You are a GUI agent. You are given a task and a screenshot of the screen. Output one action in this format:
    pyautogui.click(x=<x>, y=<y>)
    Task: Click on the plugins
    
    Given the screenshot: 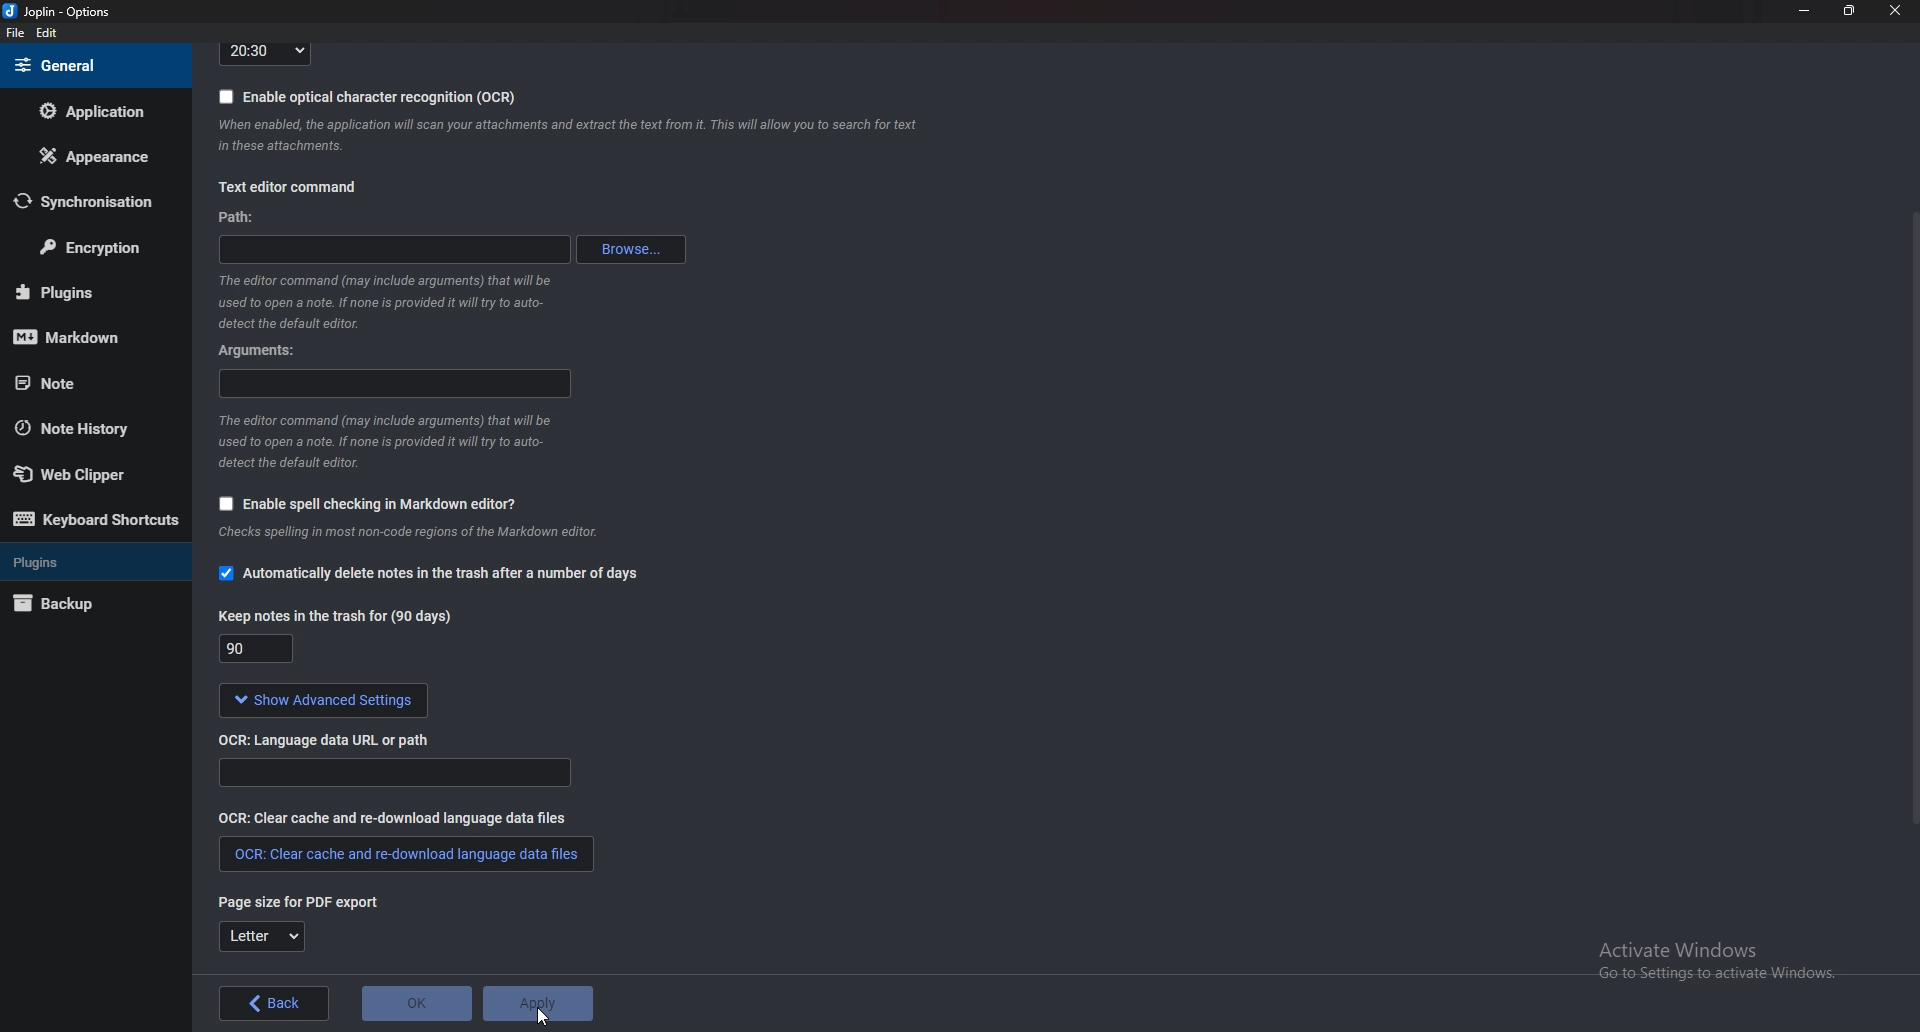 What is the action you would take?
    pyautogui.click(x=90, y=561)
    